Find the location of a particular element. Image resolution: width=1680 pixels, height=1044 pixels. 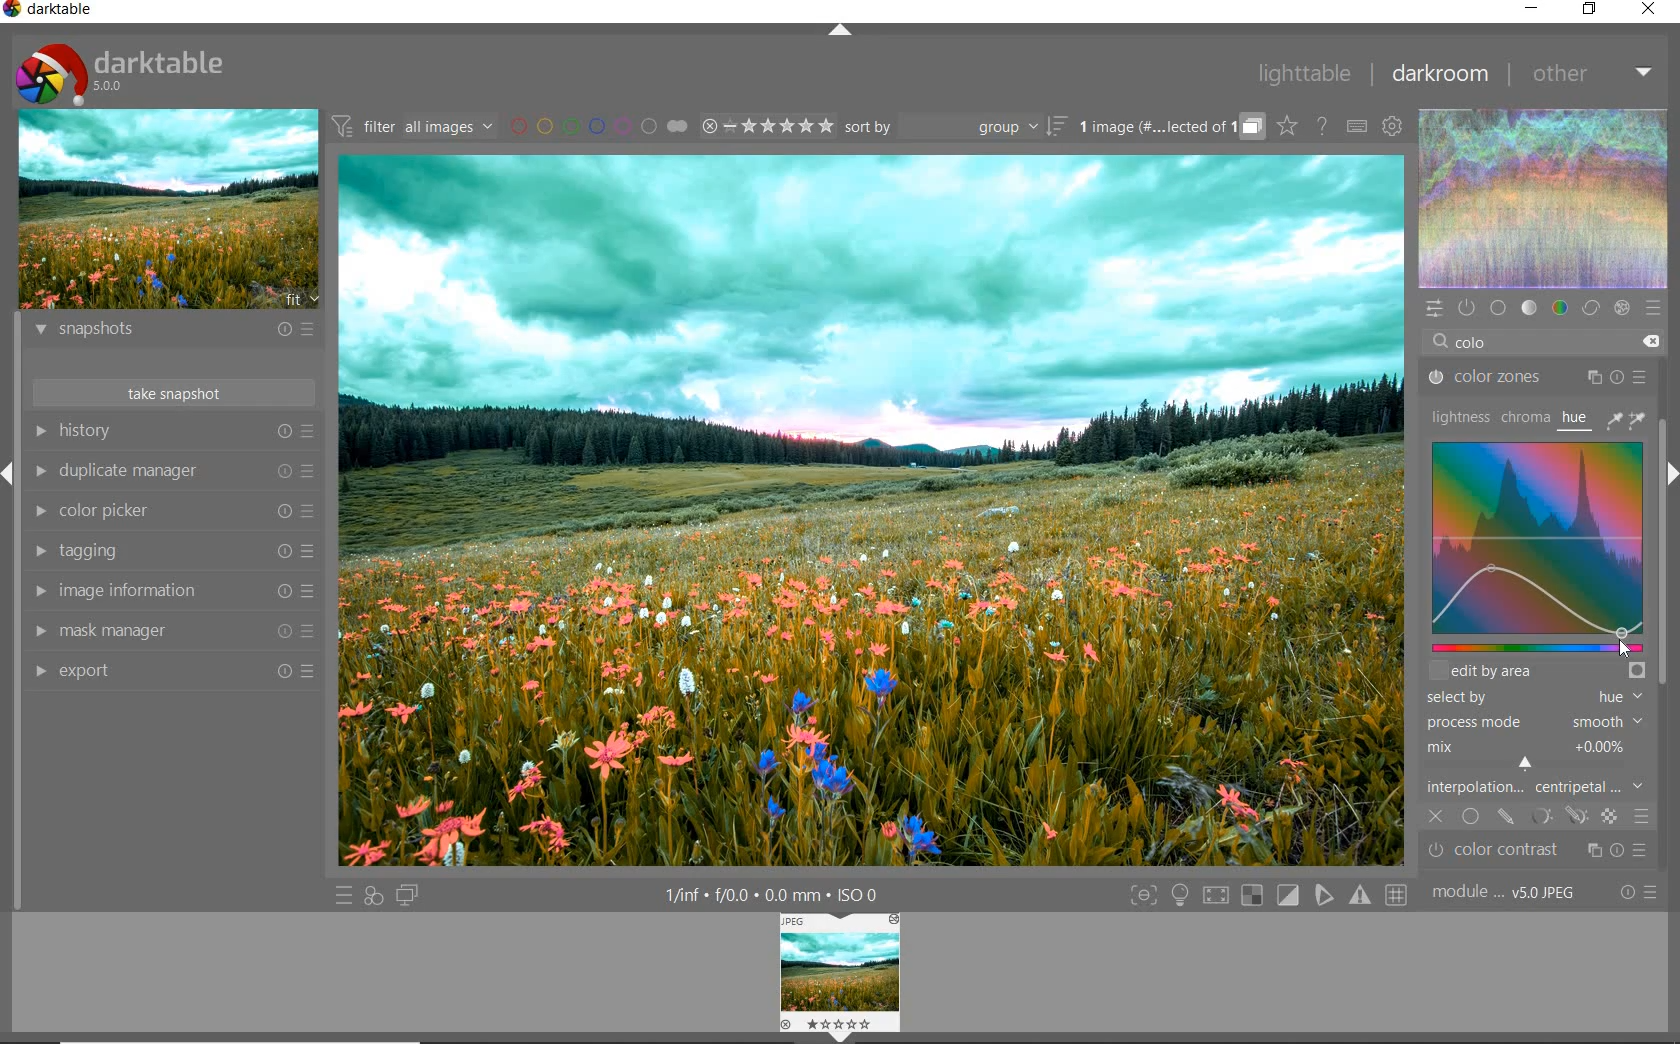

filter images by color labels is located at coordinates (597, 126).